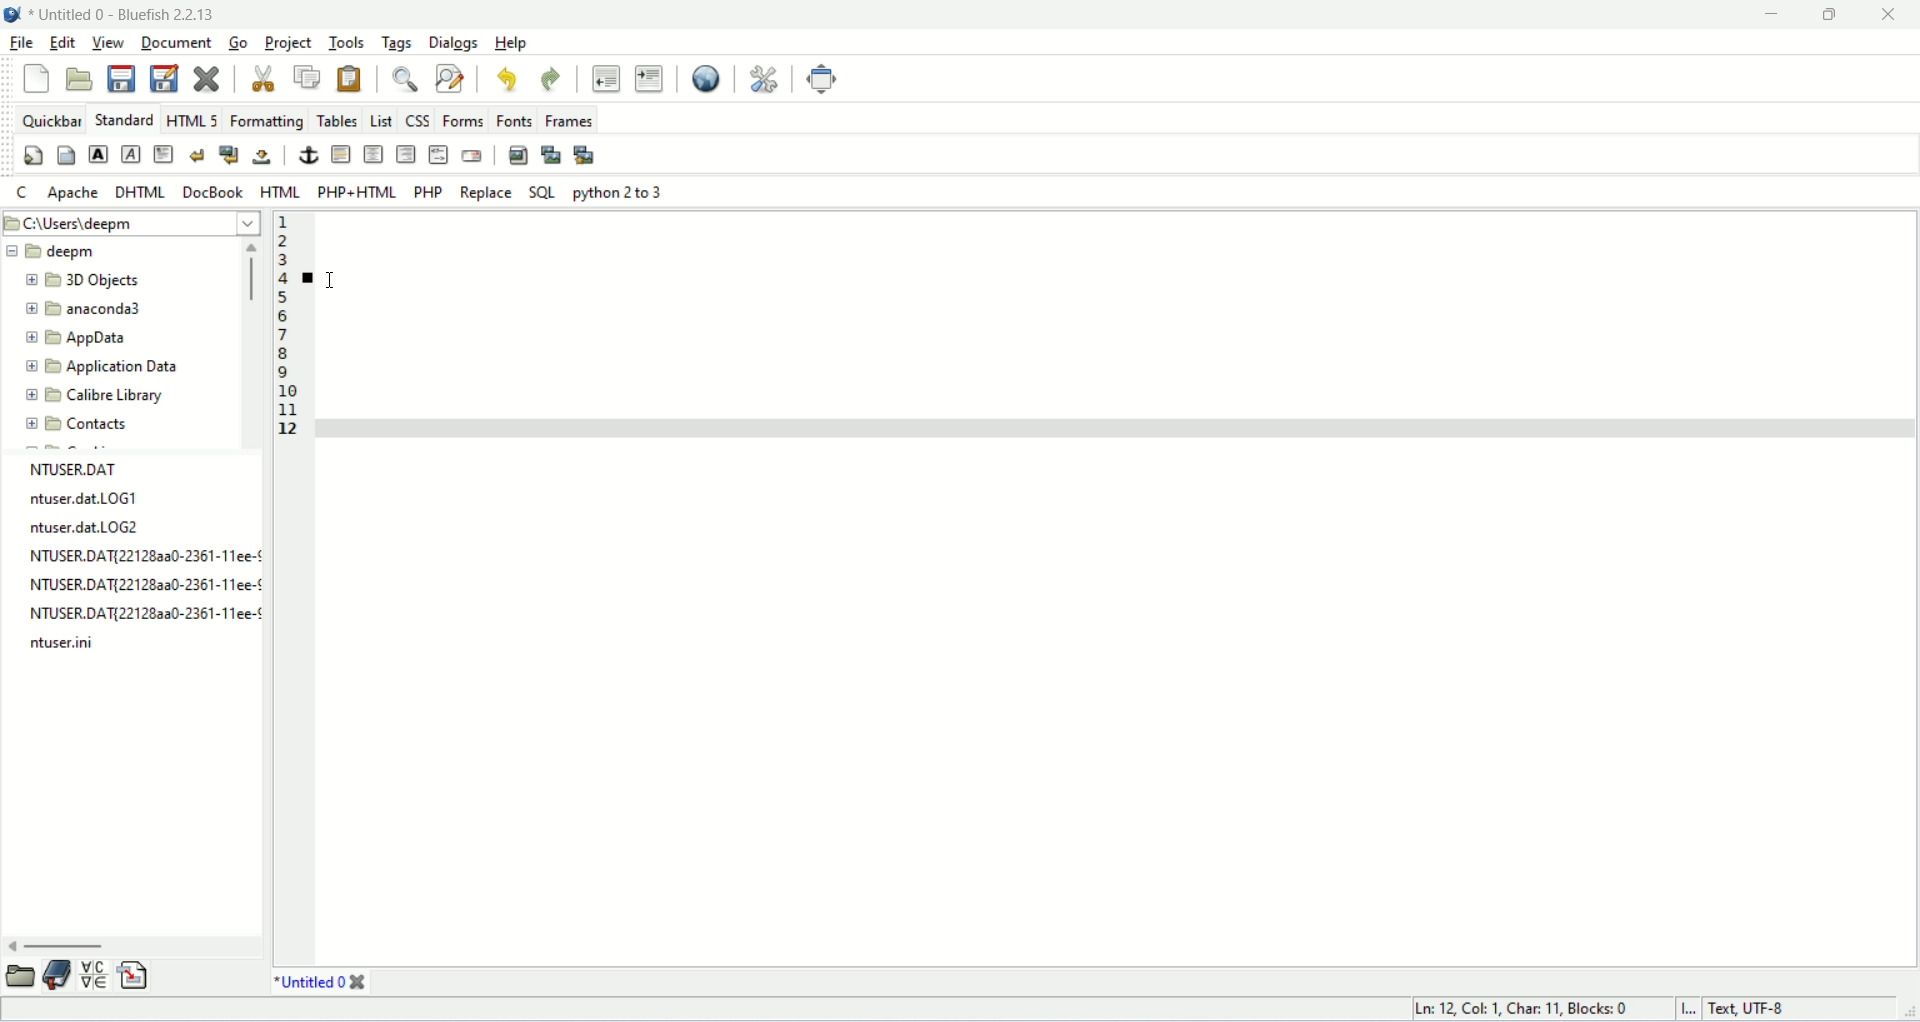 The width and height of the screenshot is (1920, 1022). I want to click on CSS, so click(419, 119).